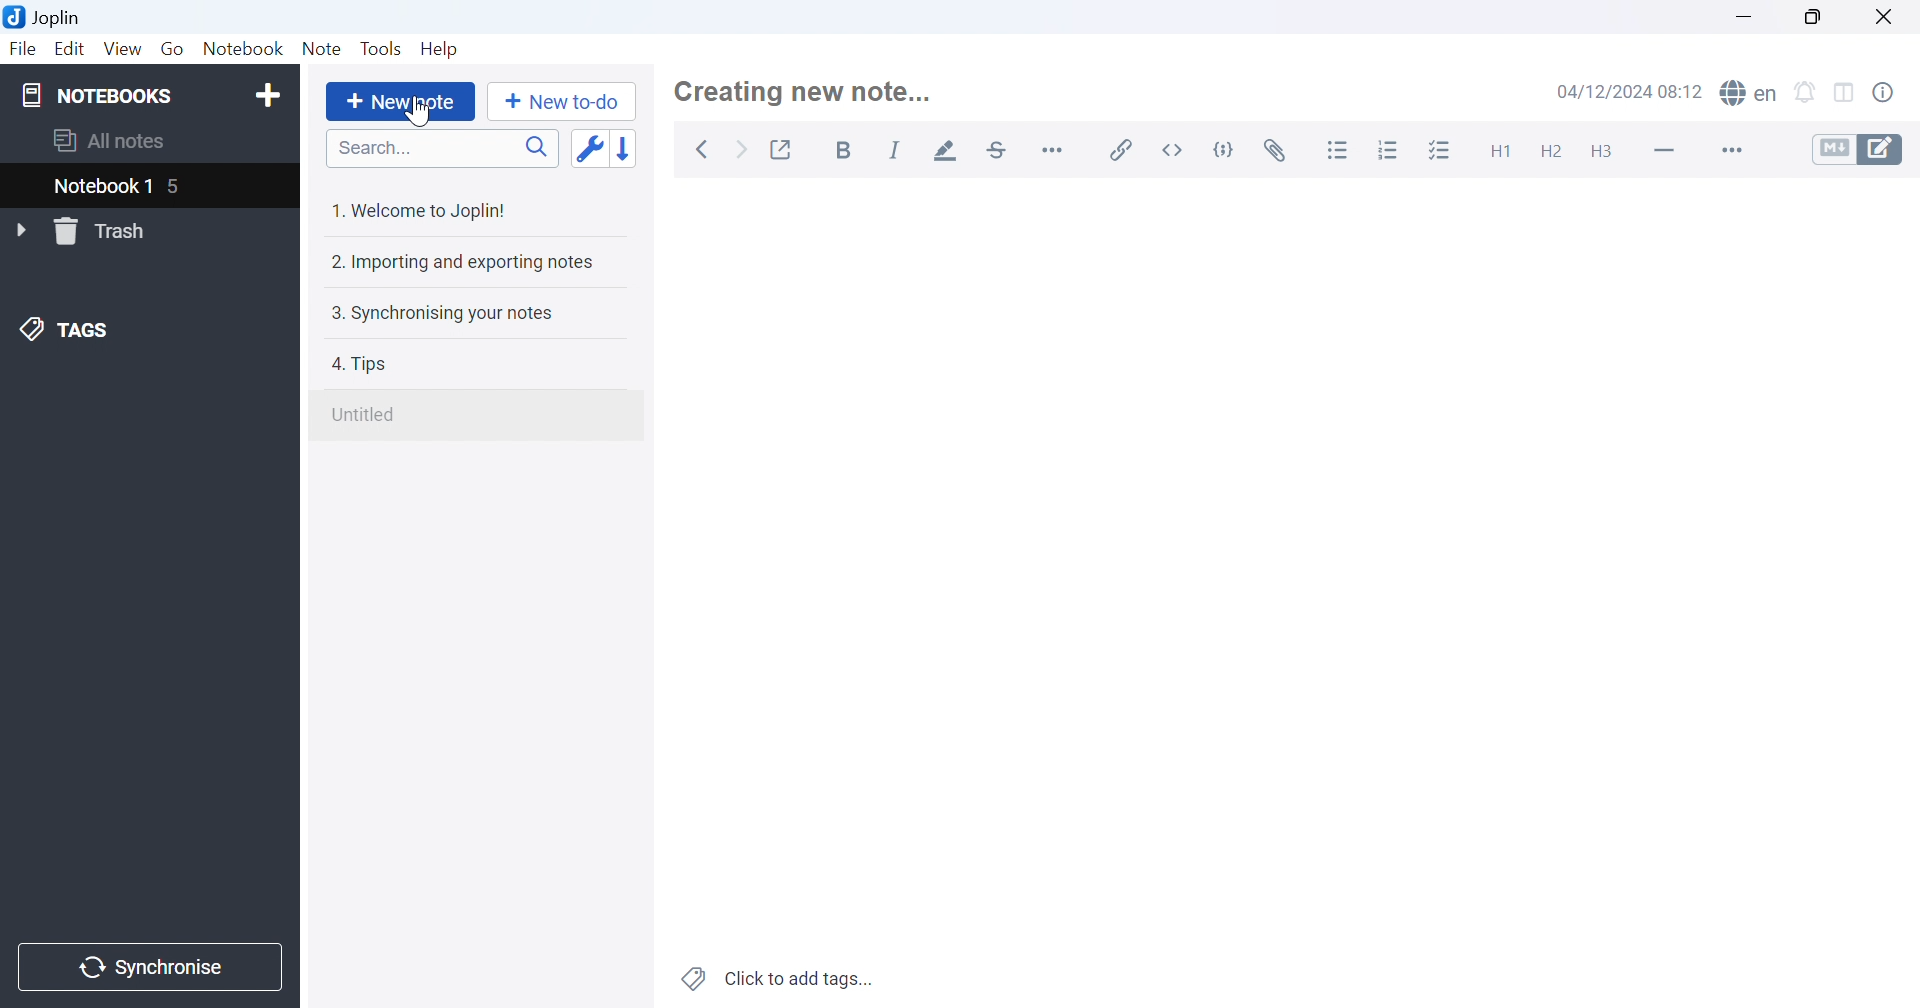 The height and width of the screenshot is (1008, 1920). I want to click on 2. Importing and exporting notes, so click(466, 261).